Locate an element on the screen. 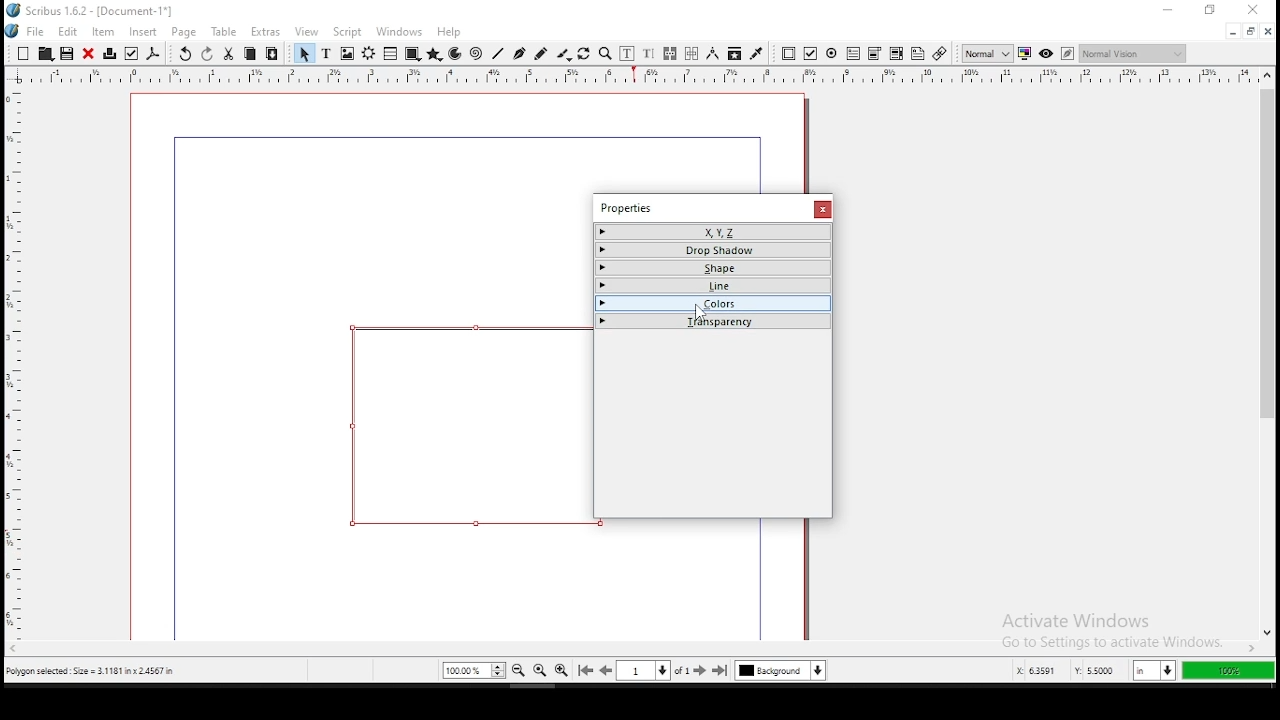 The width and height of the screenshot is (1280, 720). measurement is located at coordinates (713, 54).